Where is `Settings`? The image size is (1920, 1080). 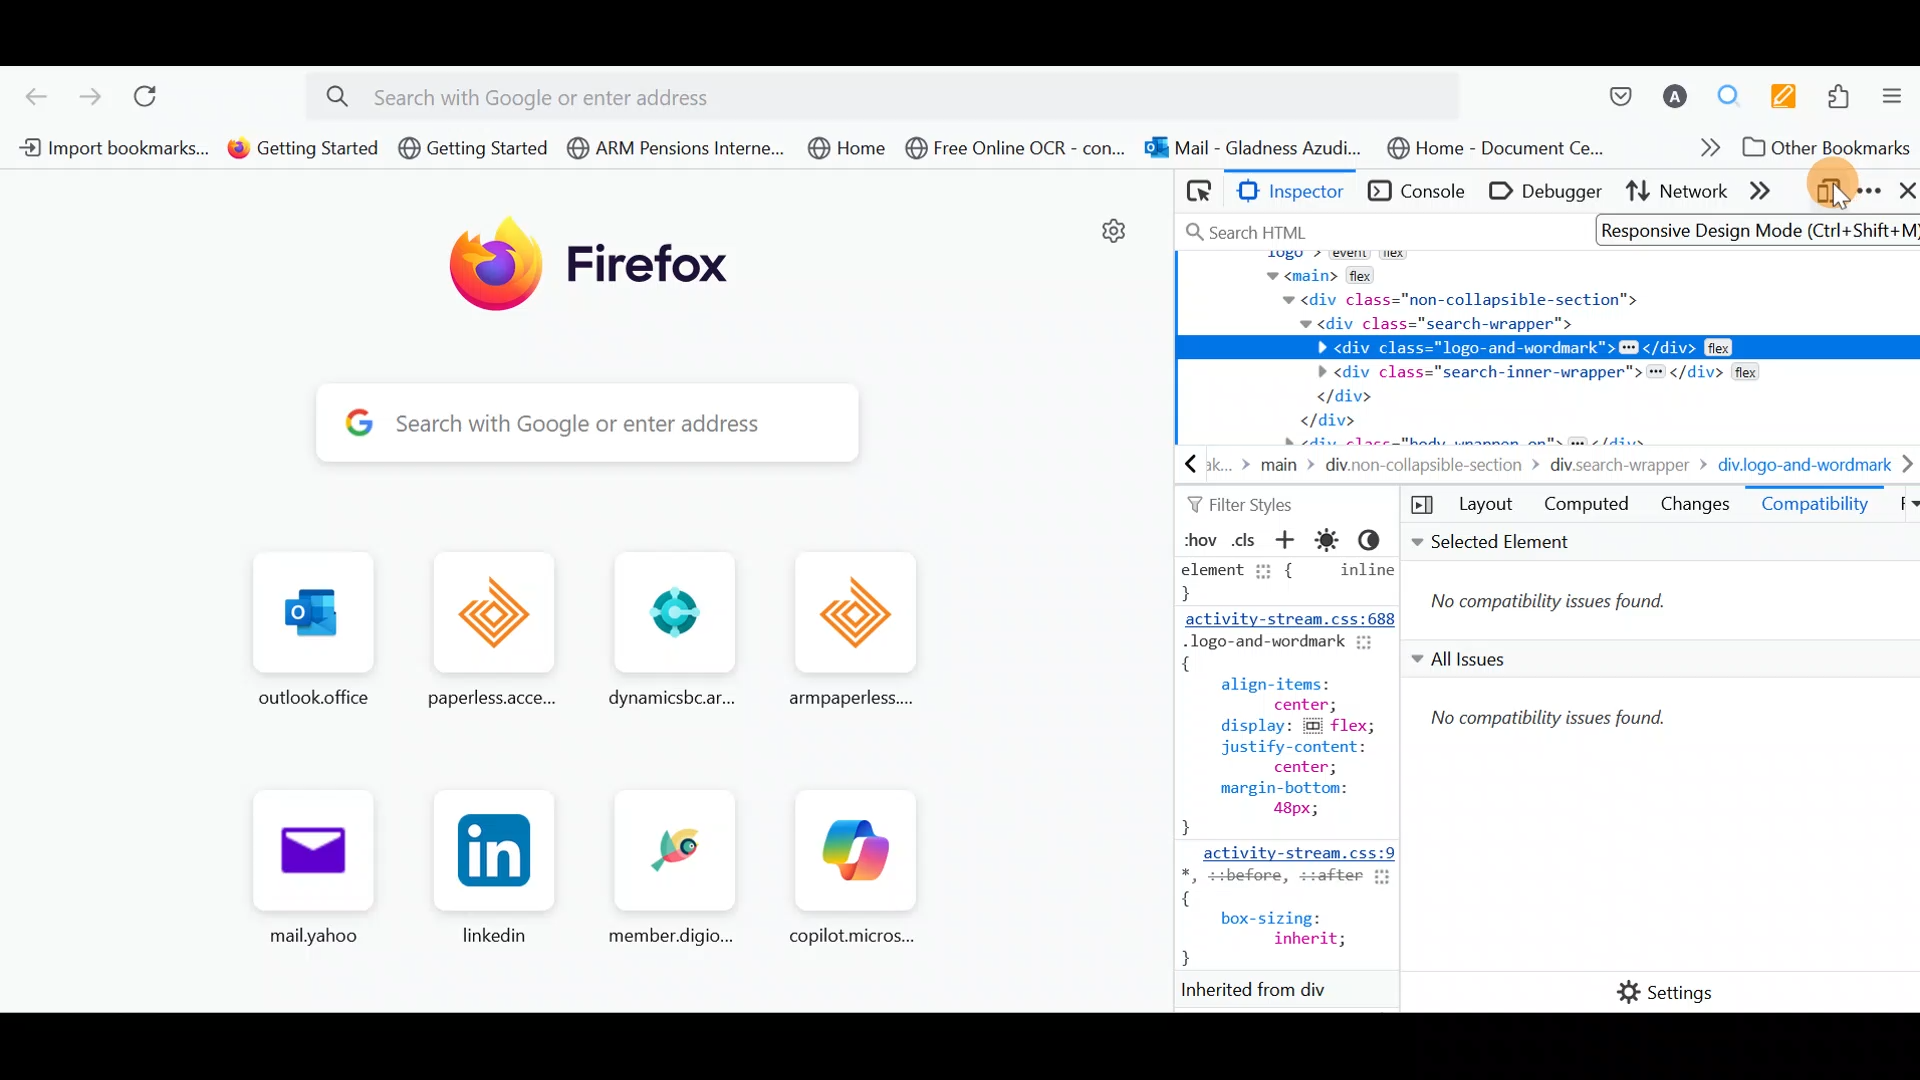 Settings is located at coordinates (1651, 993).